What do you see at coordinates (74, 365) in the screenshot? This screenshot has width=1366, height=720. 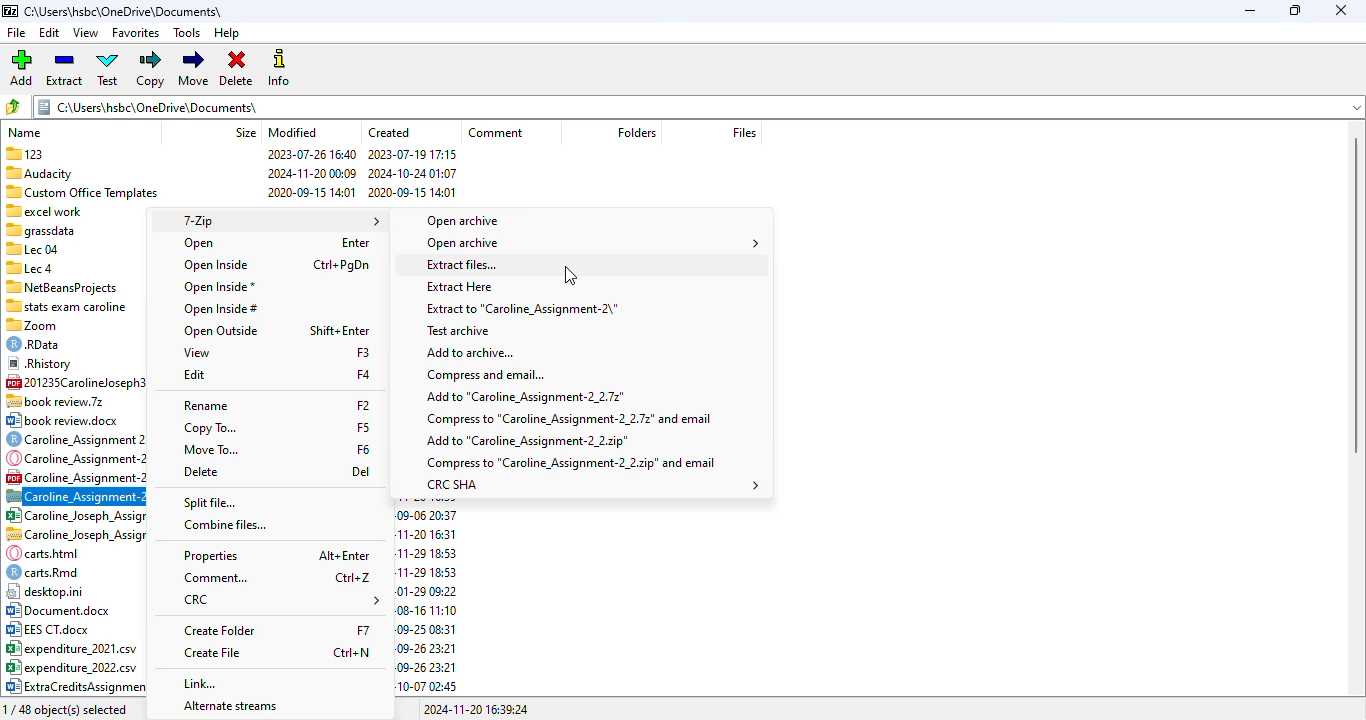 I see `.Rhistory 92456 2024-02-28 00:24 2022-11-26 17:25` at bounding box center [74, 365].